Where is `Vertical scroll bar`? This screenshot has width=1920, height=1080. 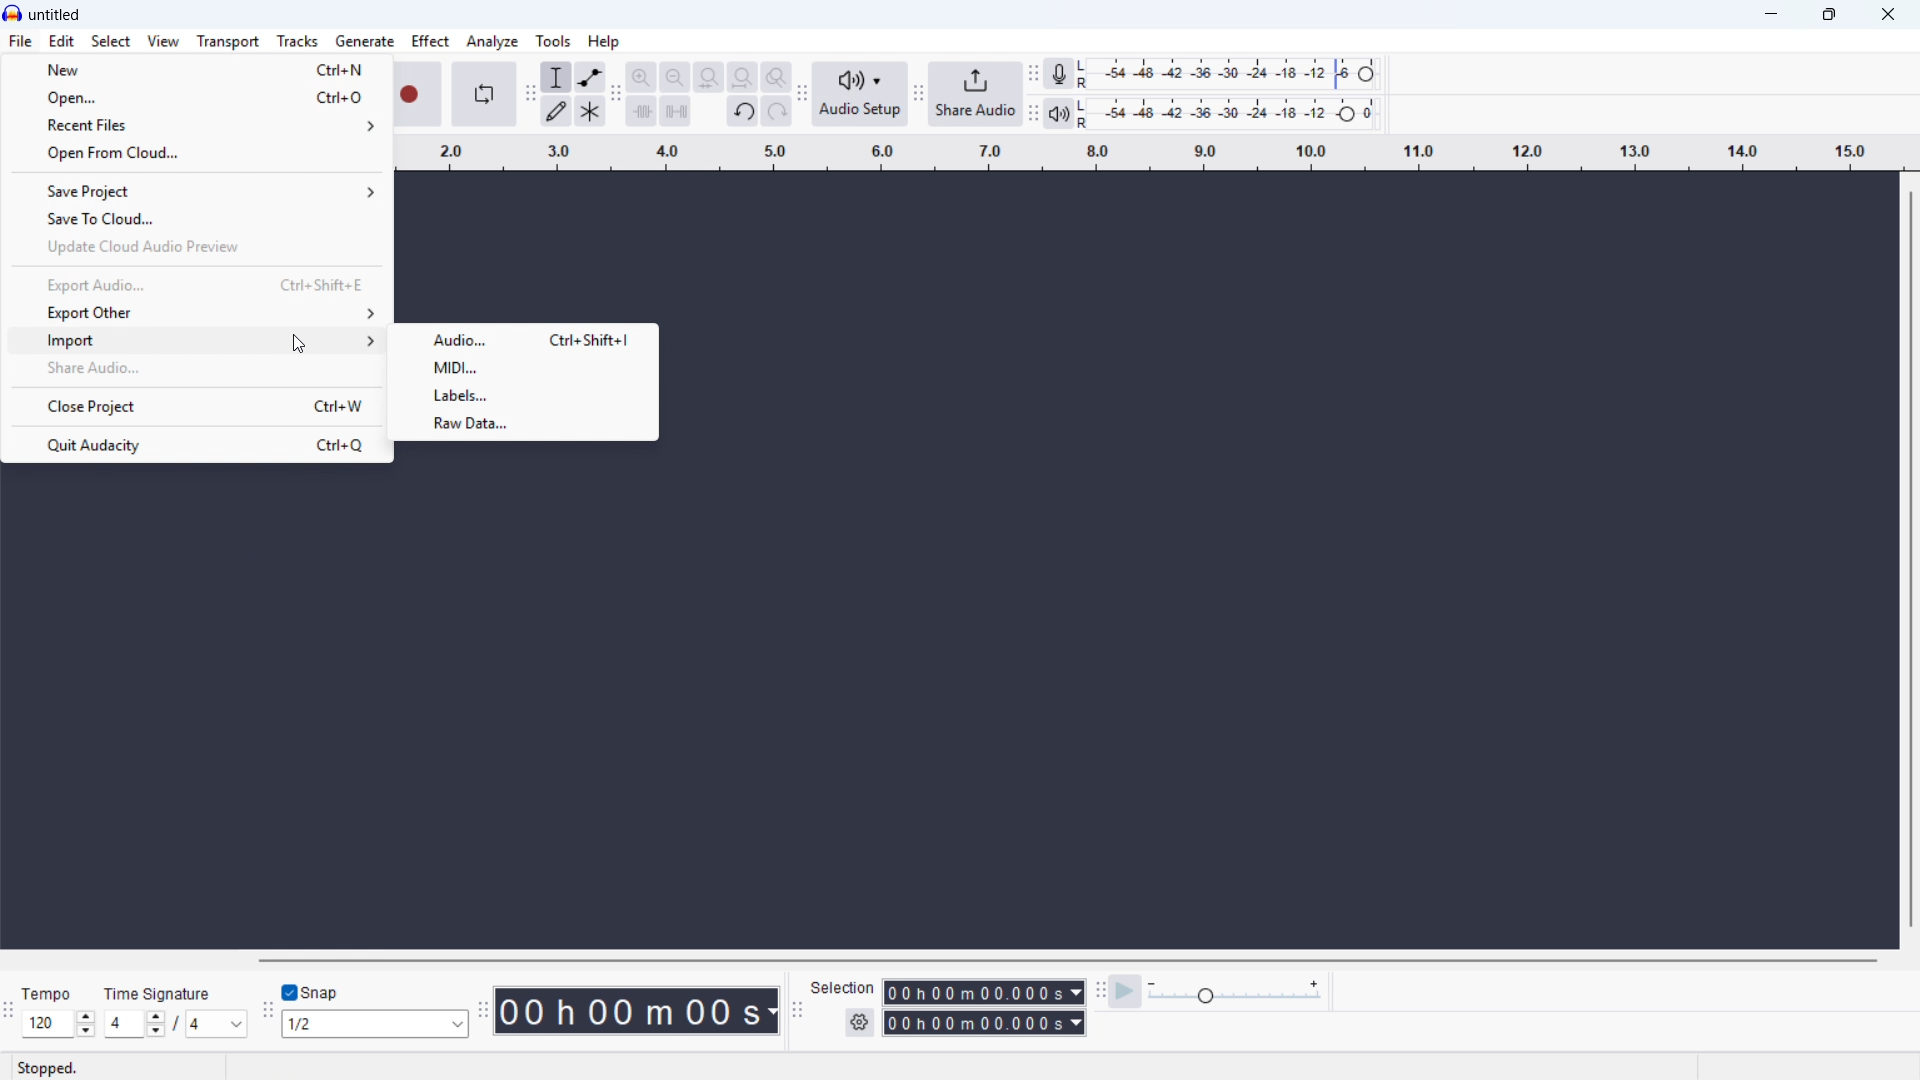 Vertical scroll bar is located at coordinates (1910, 557).